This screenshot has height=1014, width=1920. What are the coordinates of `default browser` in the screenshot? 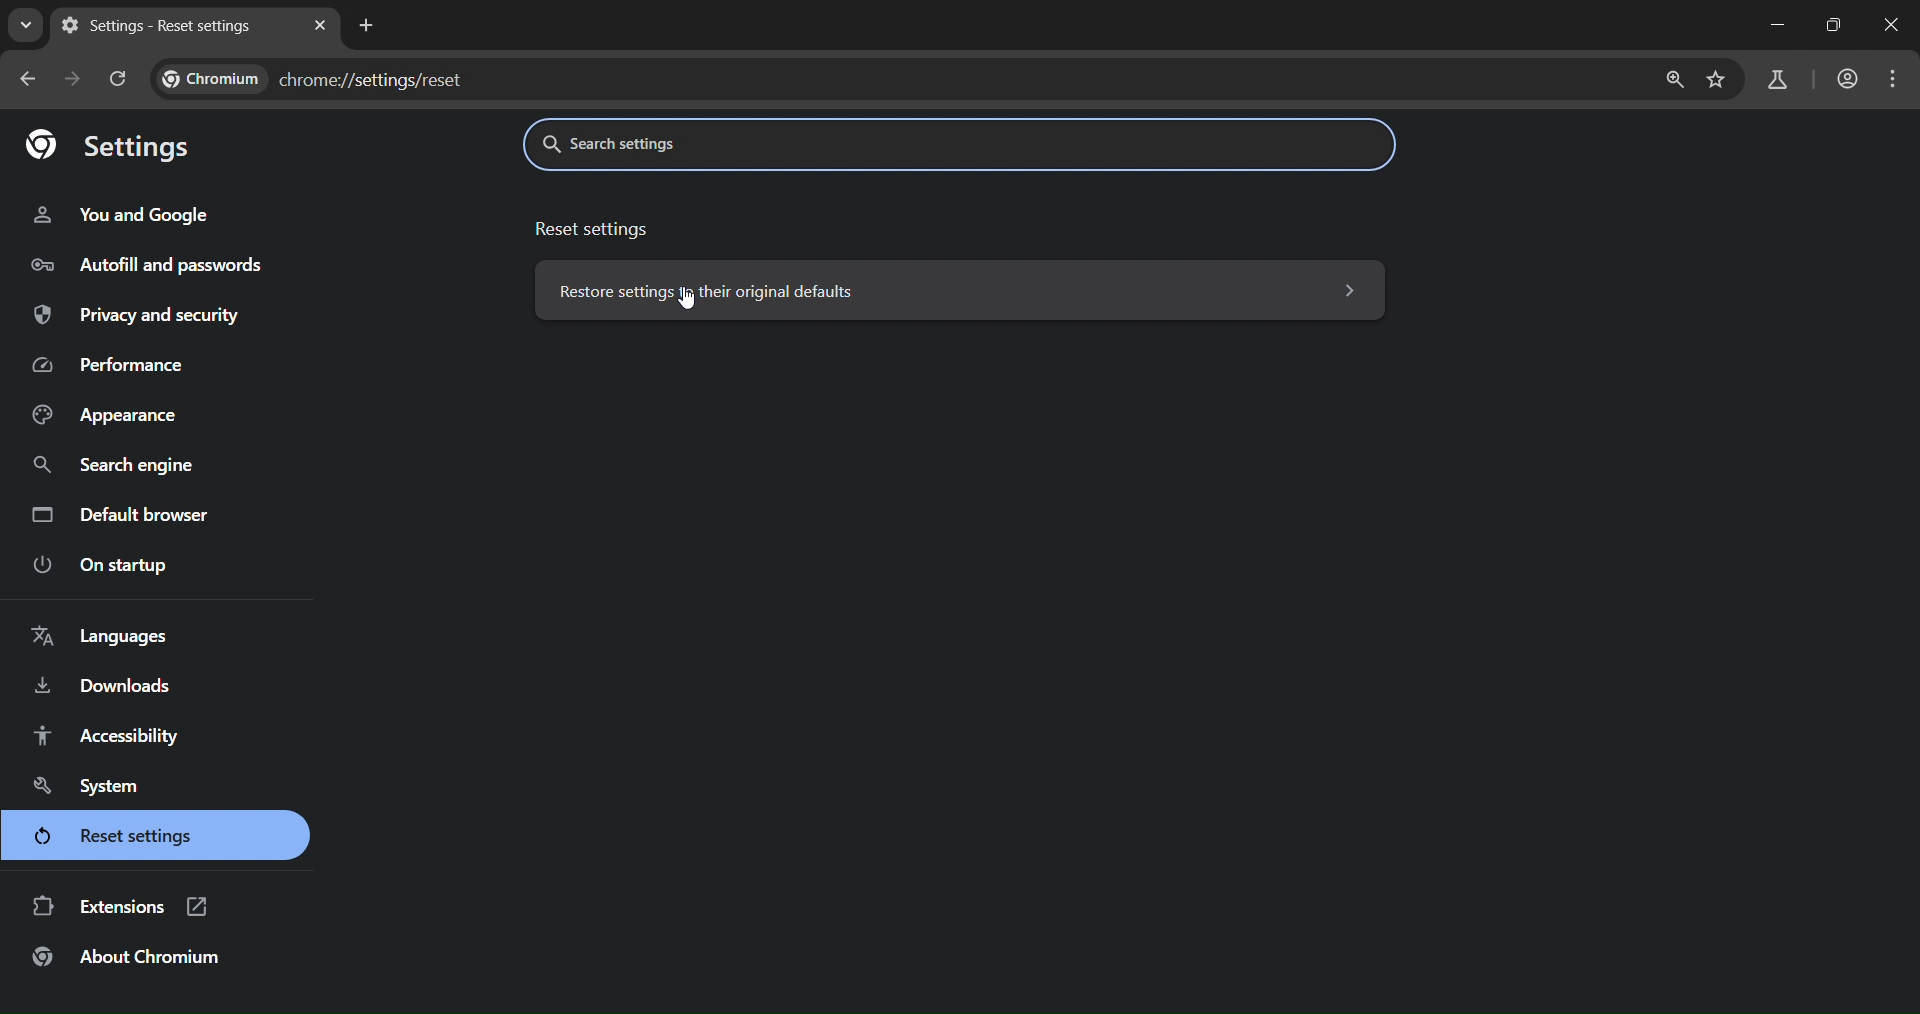 It's located at (131, 516).